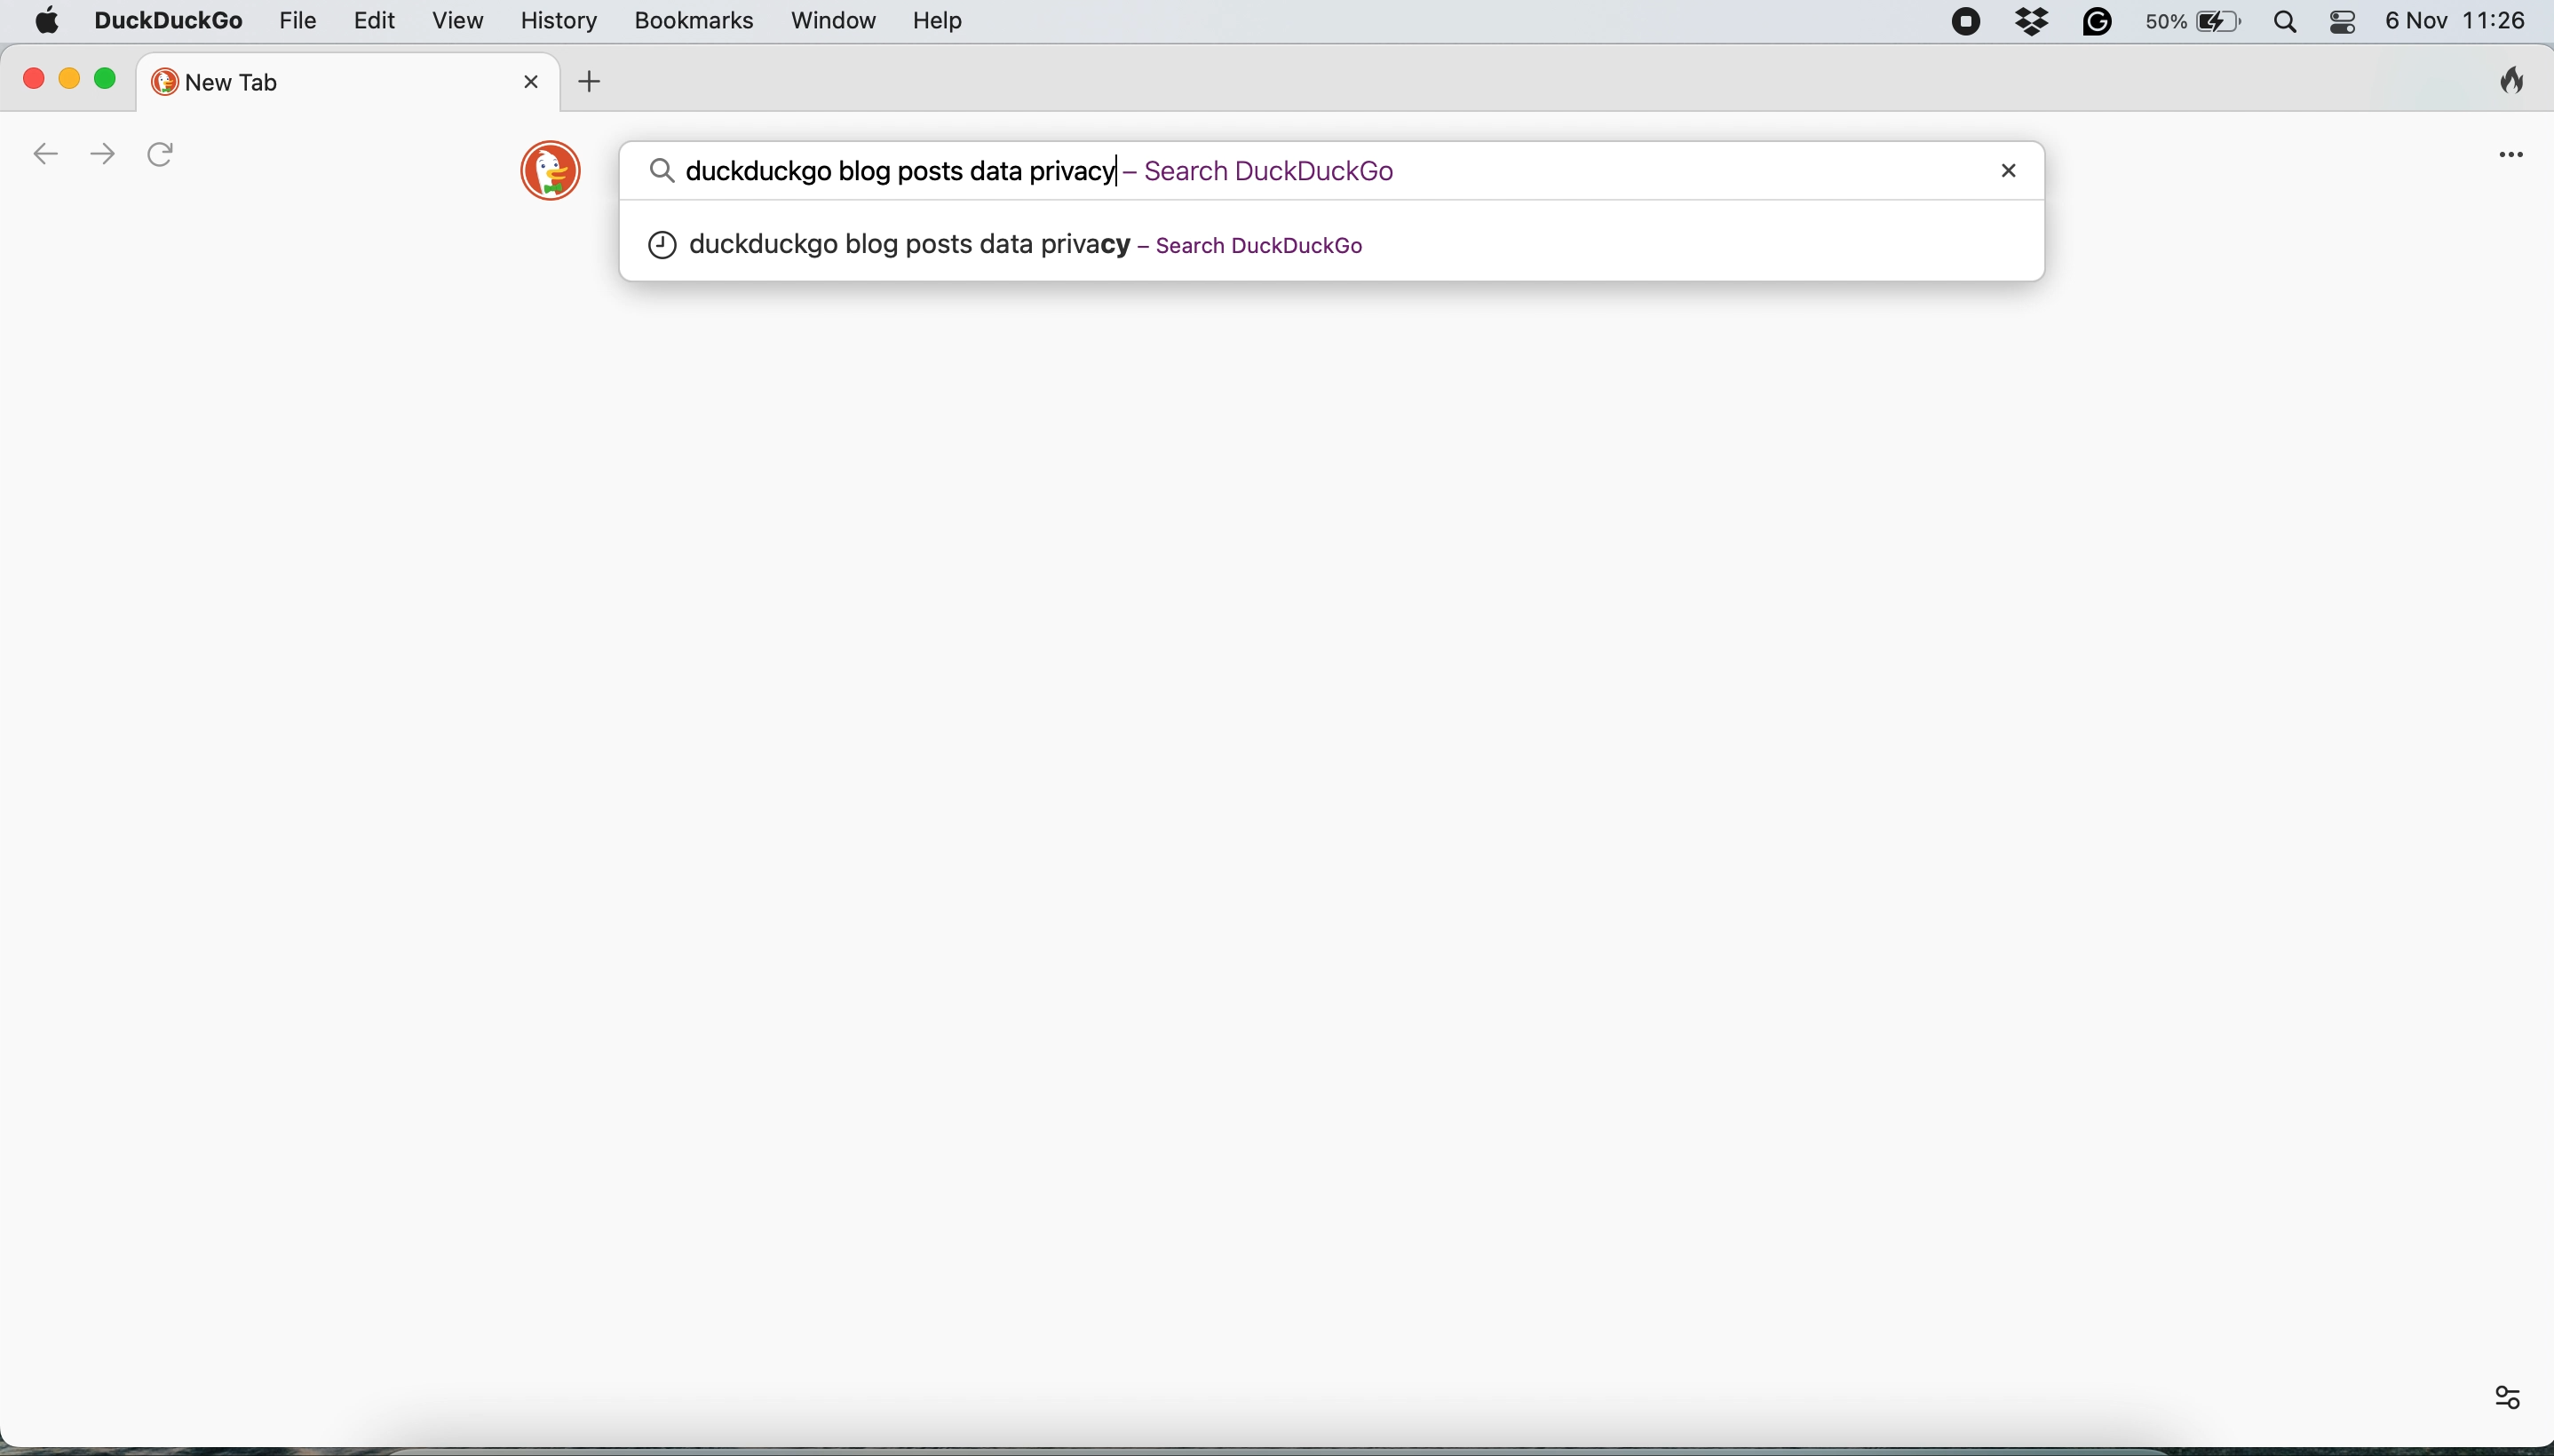 This screenshot has height=1456, width=2554. Describe the element at coordinates (1329, 245) in the screenshot. I see `pop up` at that location.